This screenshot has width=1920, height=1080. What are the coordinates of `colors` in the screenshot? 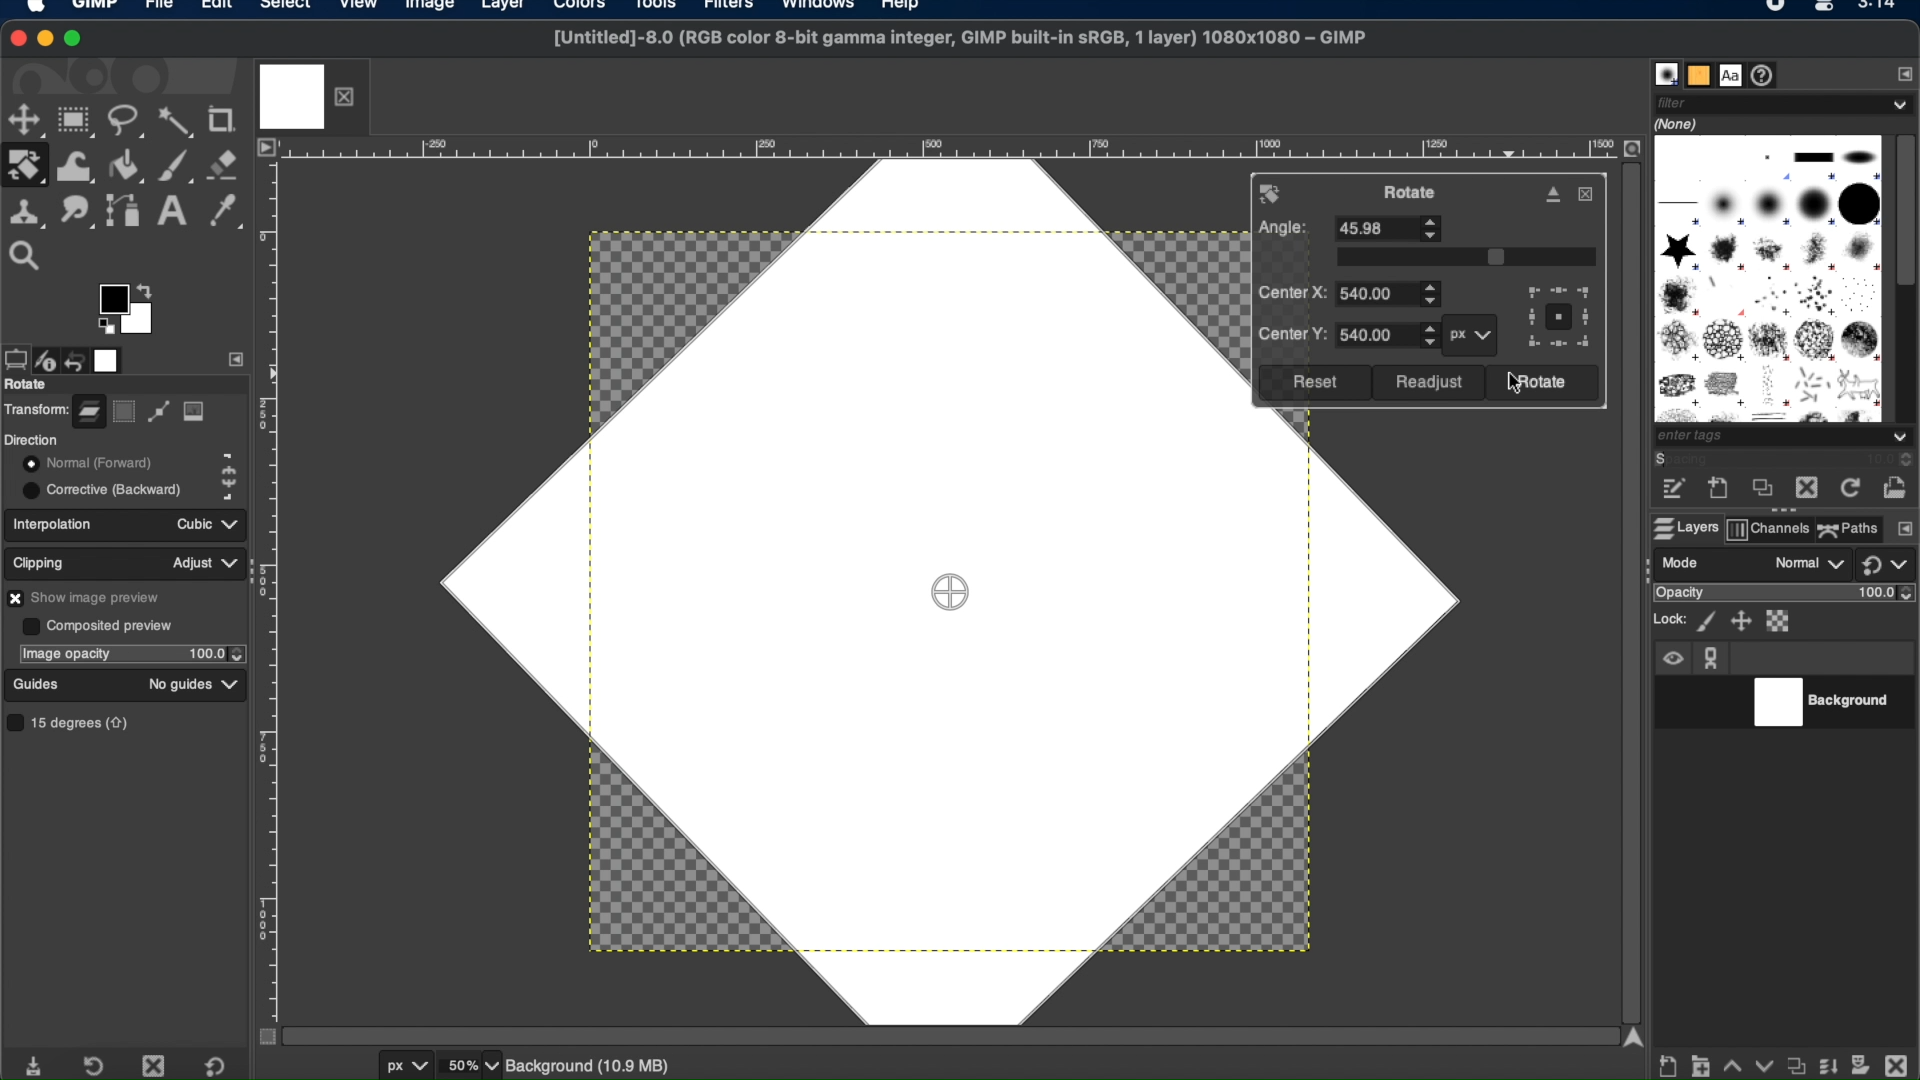 It's located at (584, 11).